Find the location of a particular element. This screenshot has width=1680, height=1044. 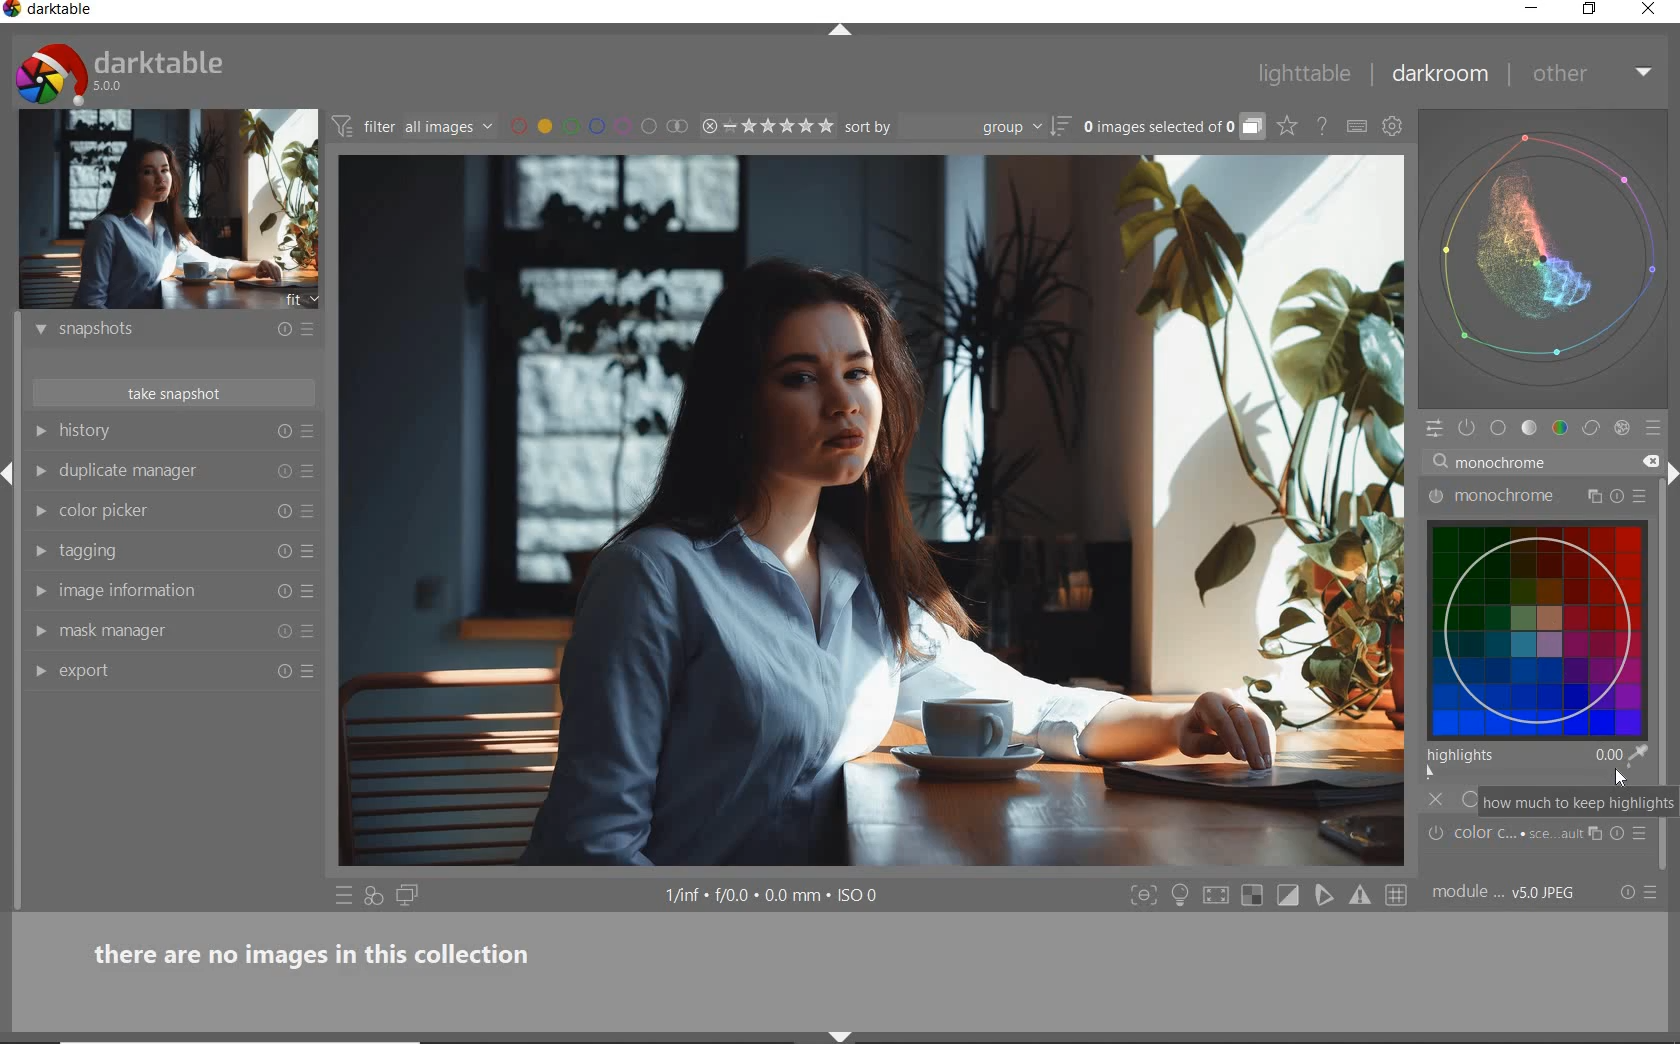

preset and preferences is located at coordinates (310, 633).